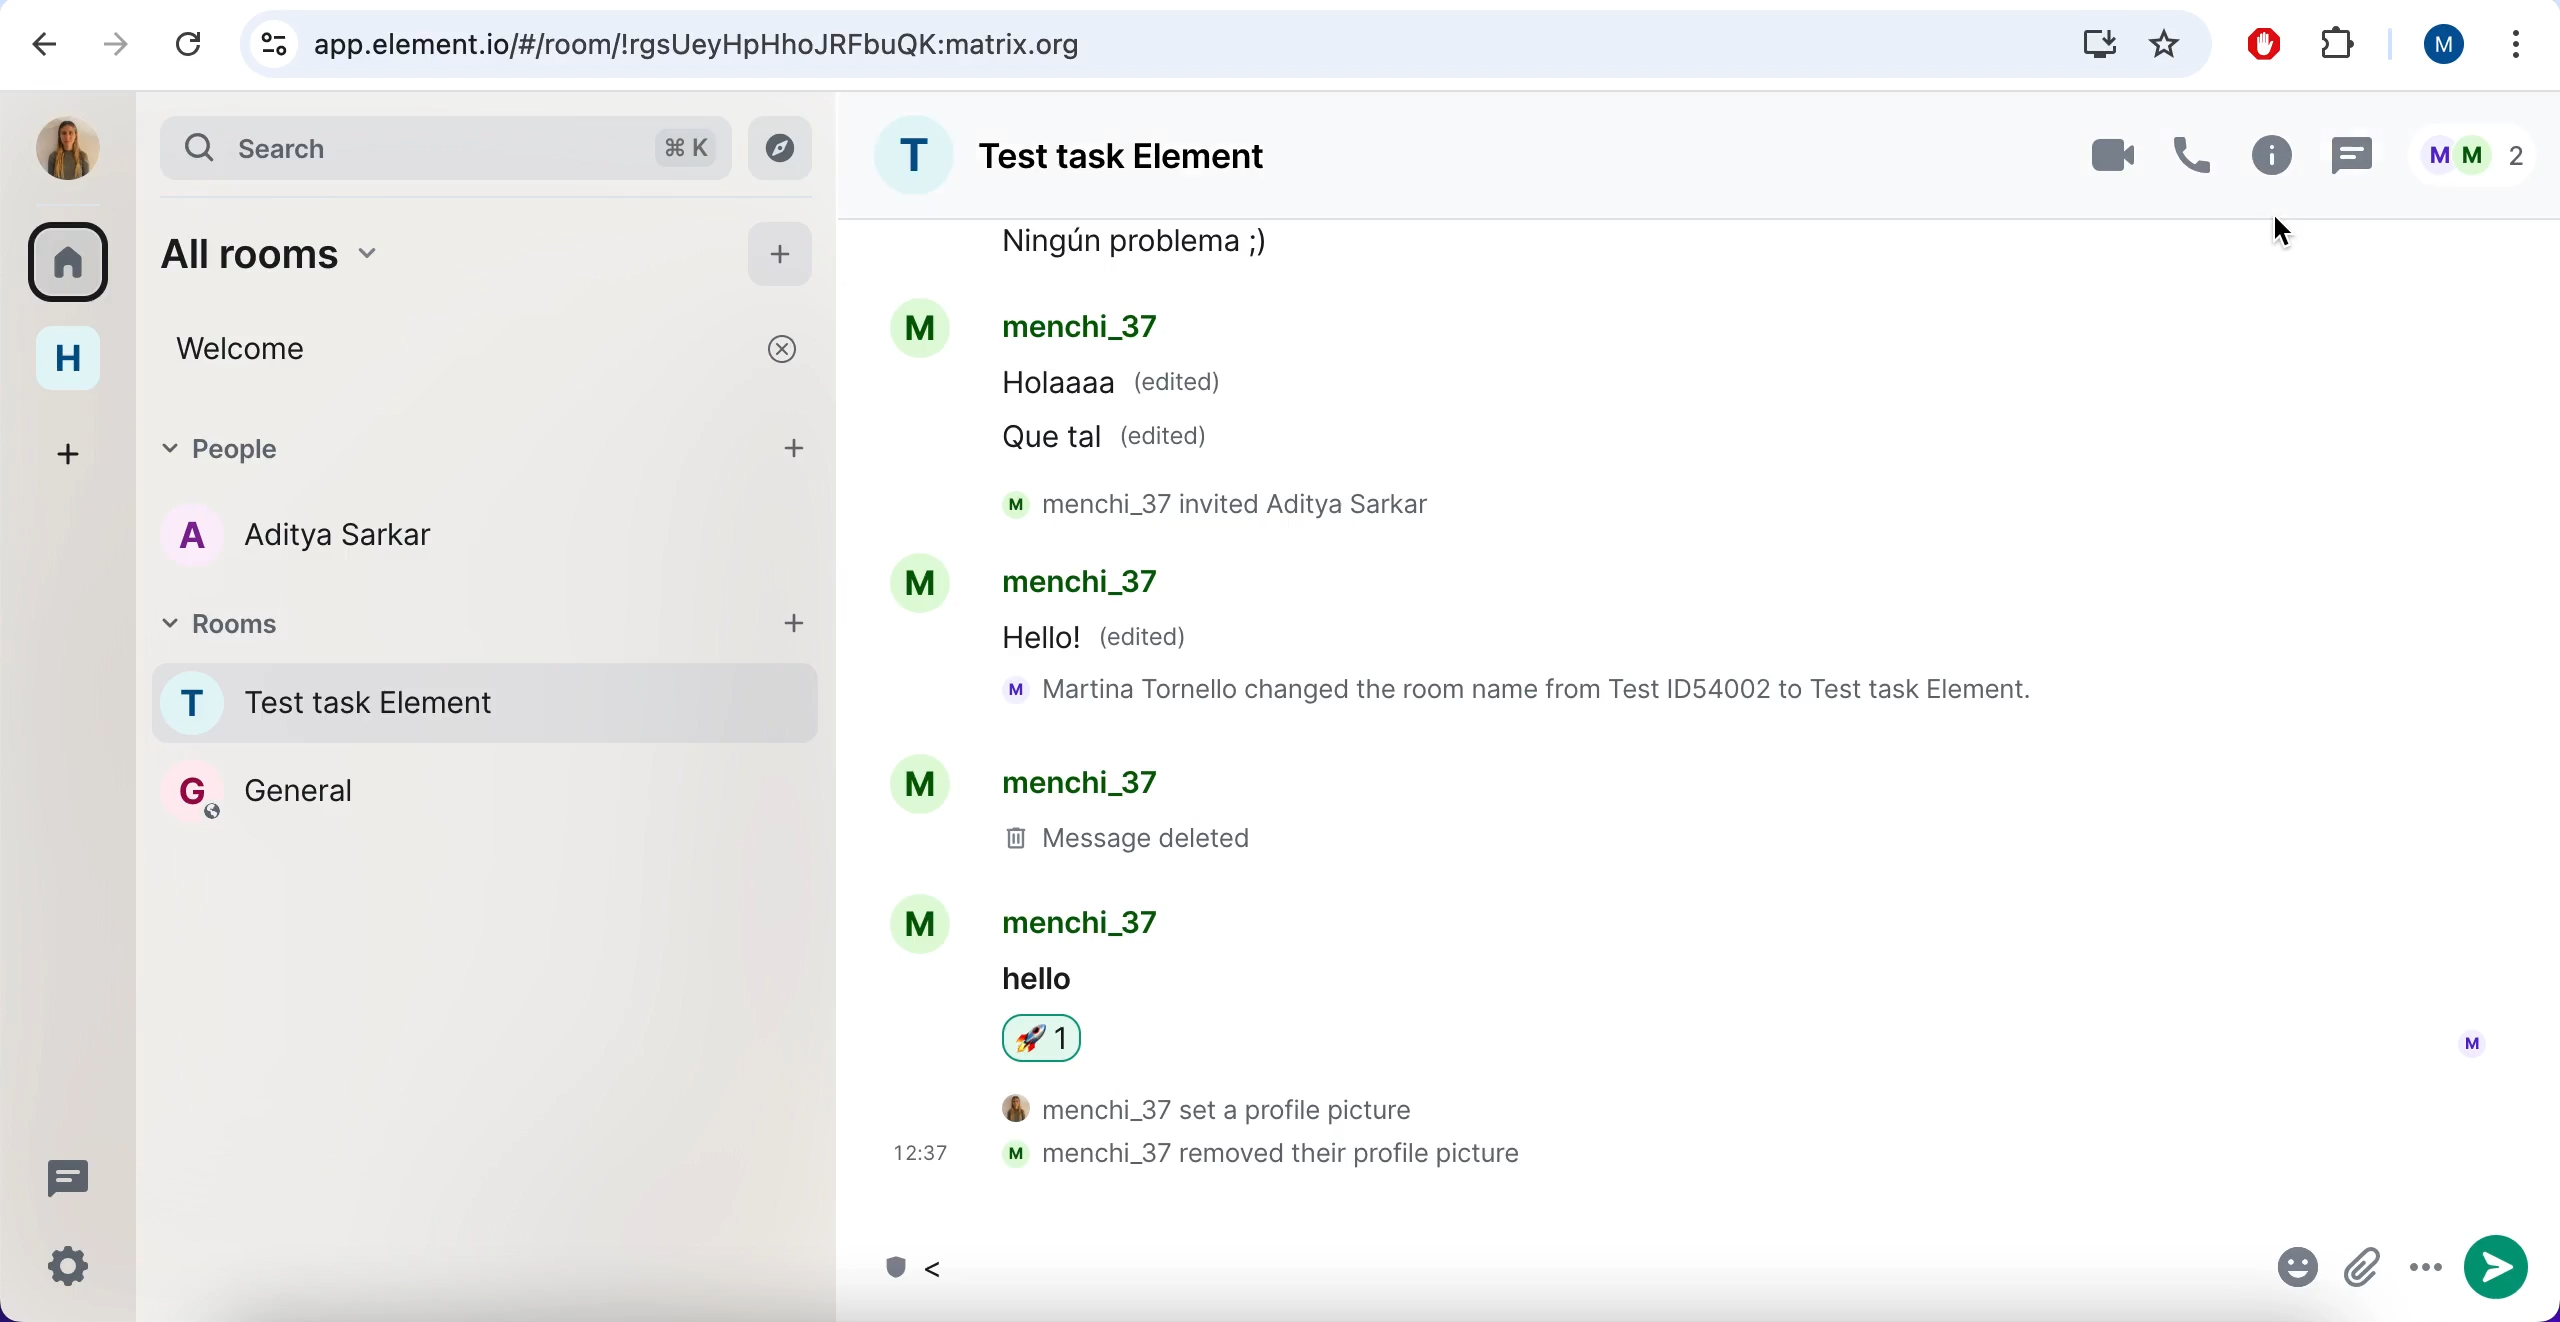  Describe the element at coordinates (2190, 154) in the screenshot. I see `voice call` at that location.